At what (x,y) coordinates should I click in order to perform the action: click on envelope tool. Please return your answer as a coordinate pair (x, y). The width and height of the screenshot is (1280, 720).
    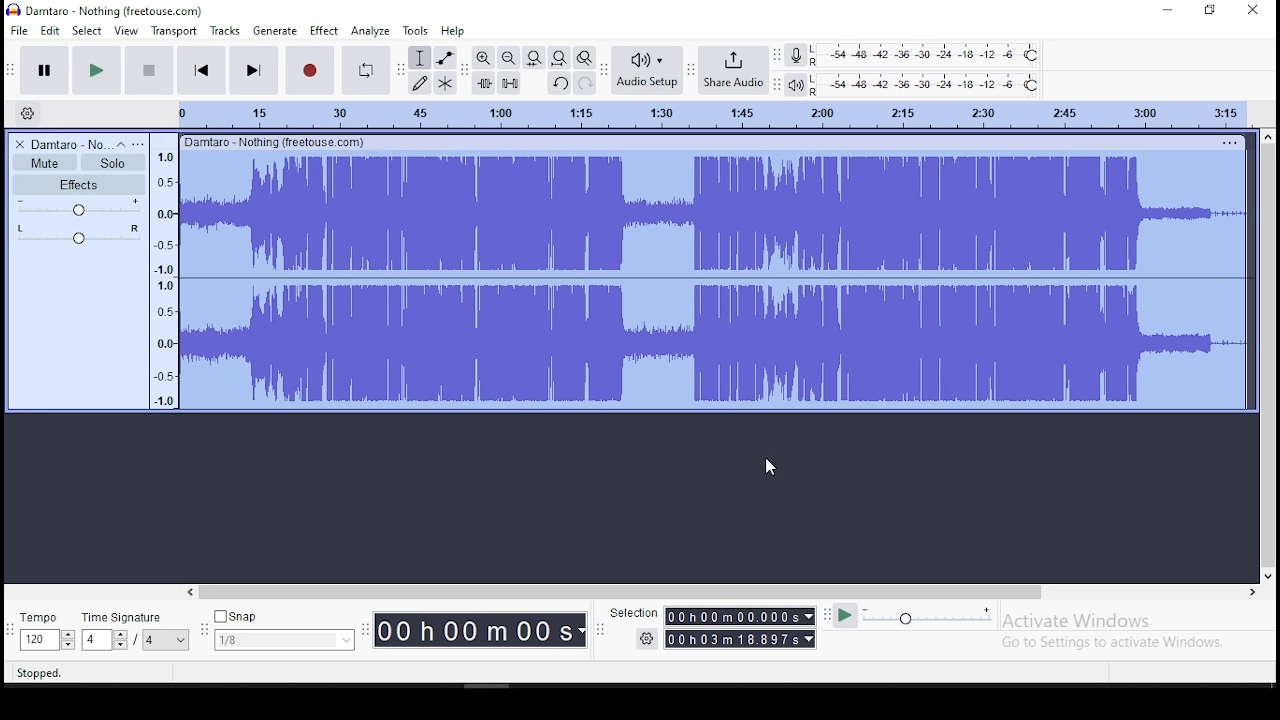
    Looking at the image, I should click on (445, 58).